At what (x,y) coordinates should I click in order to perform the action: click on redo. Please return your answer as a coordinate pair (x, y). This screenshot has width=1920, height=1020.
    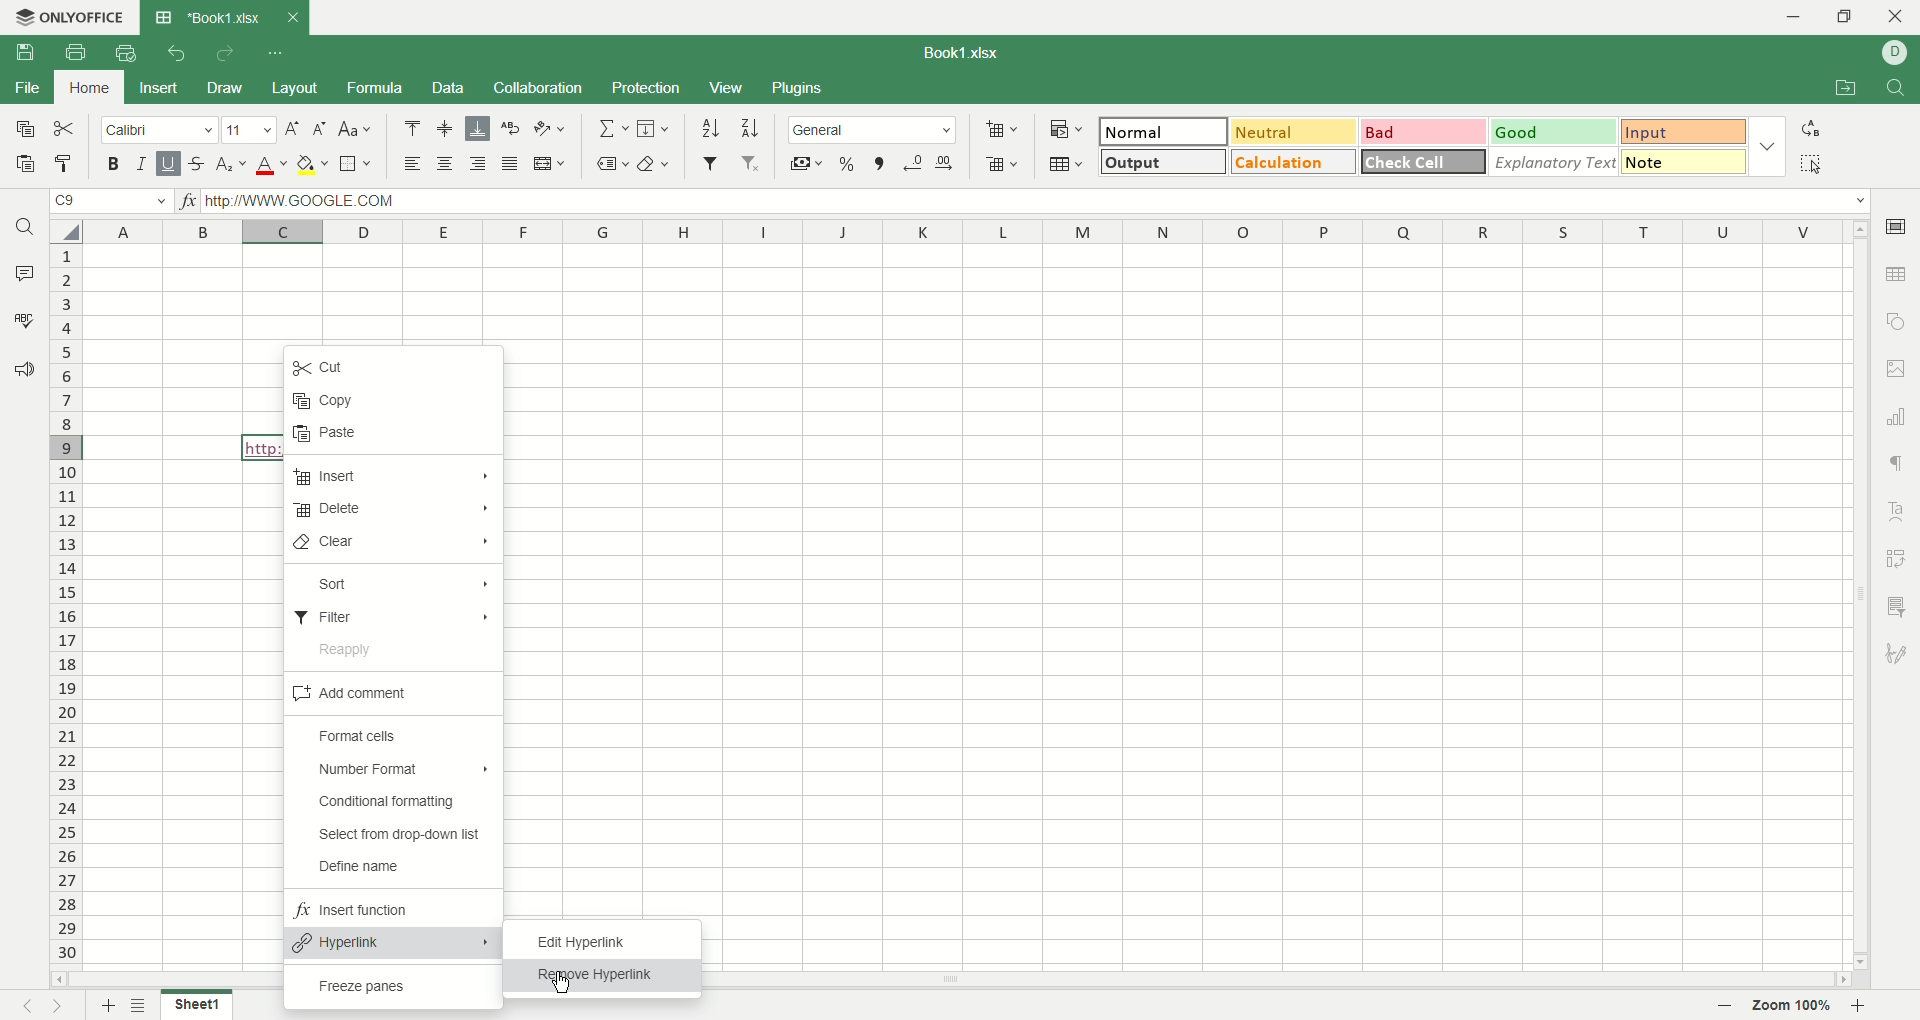
    Looking at the image, I should click on (225, 54).